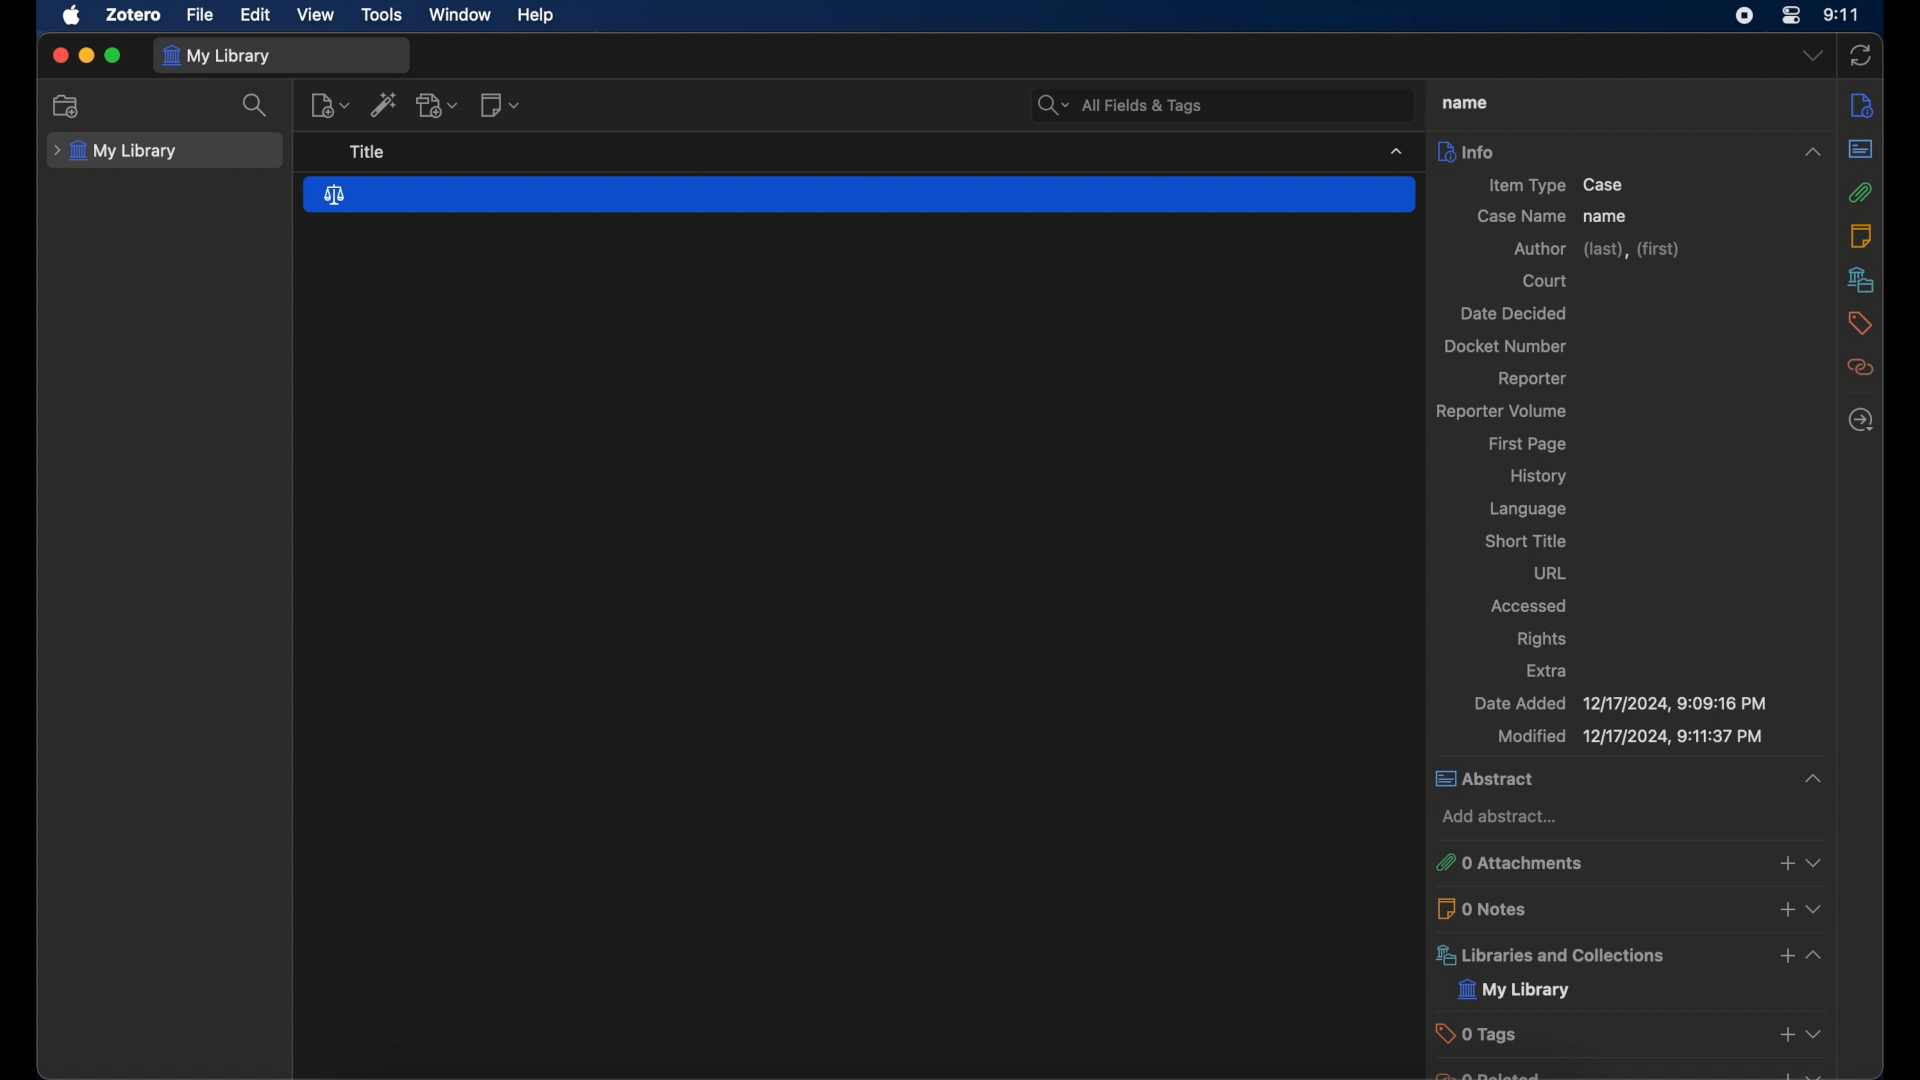 This screenshot has width=1920, height=1080. I want to click on date added, so click(1618, 705).